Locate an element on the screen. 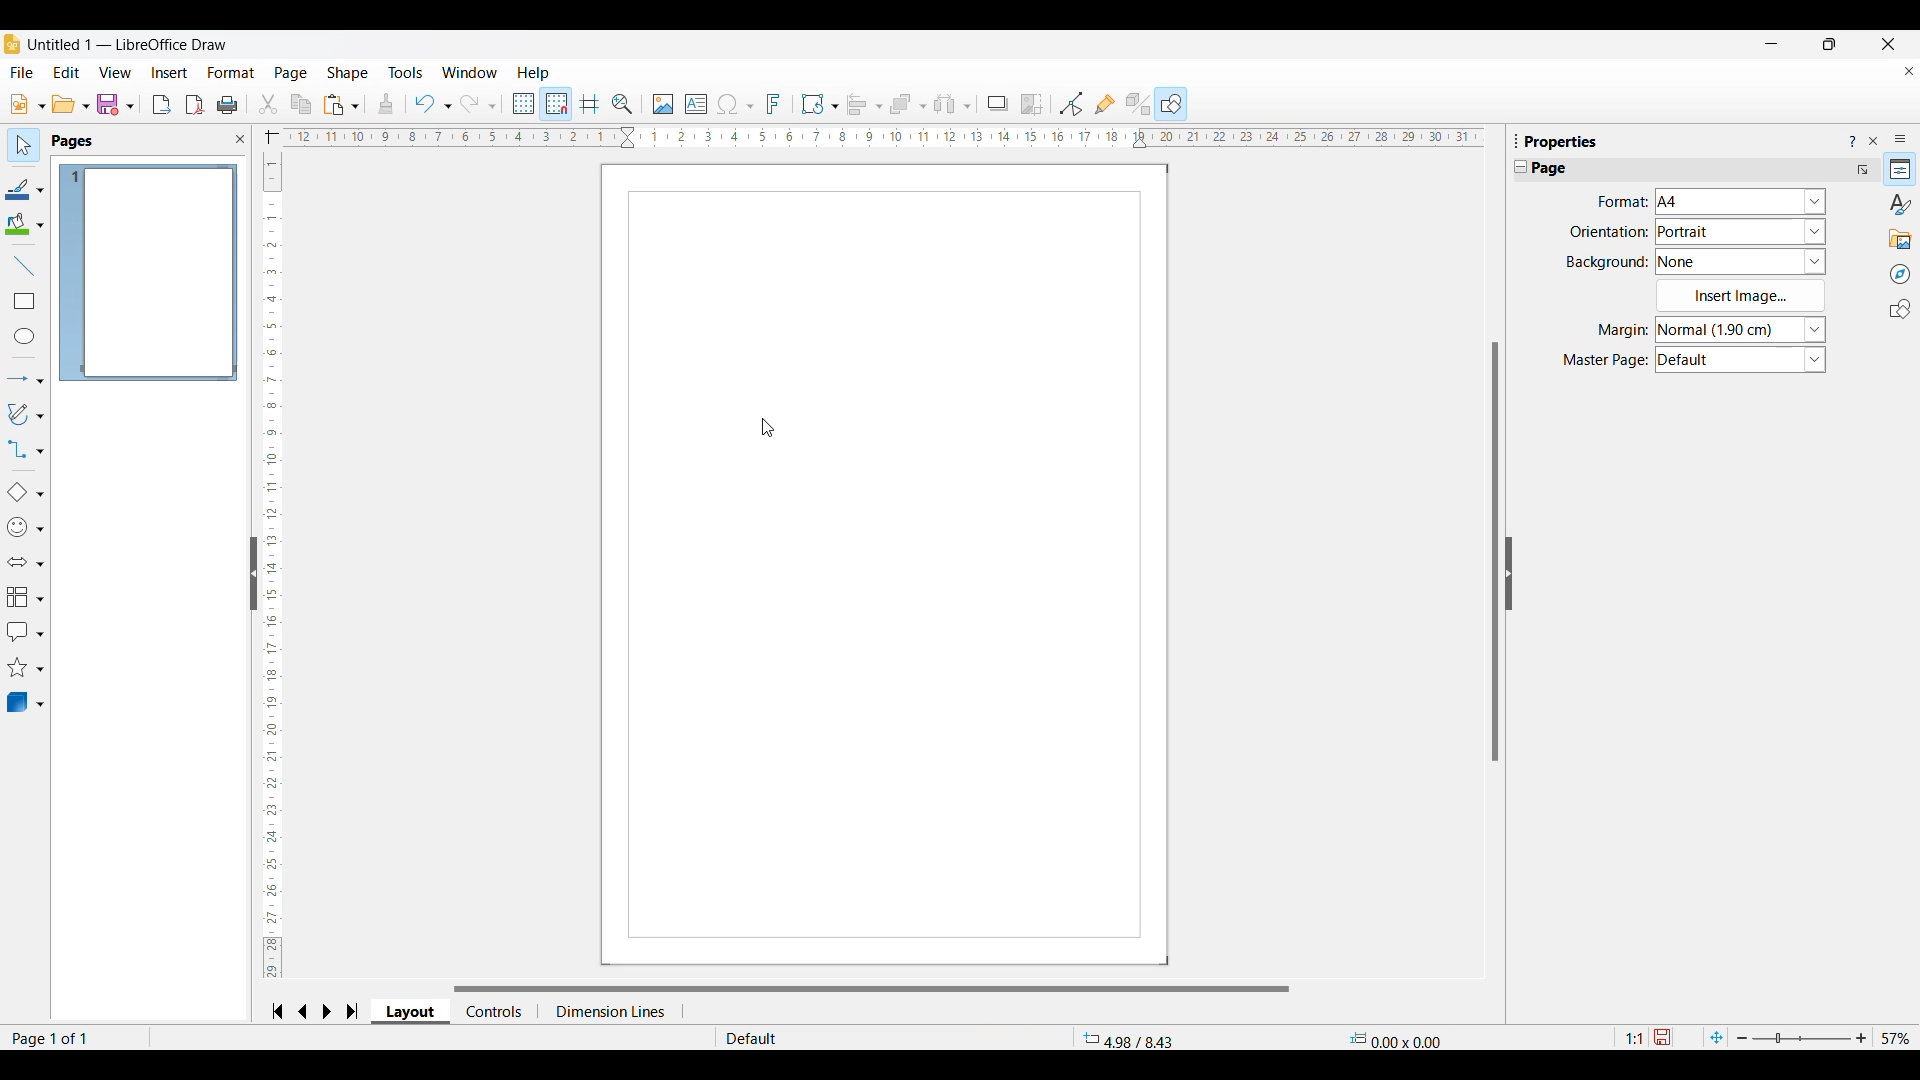  Insert rectangle is located at coordinates (25, 301).